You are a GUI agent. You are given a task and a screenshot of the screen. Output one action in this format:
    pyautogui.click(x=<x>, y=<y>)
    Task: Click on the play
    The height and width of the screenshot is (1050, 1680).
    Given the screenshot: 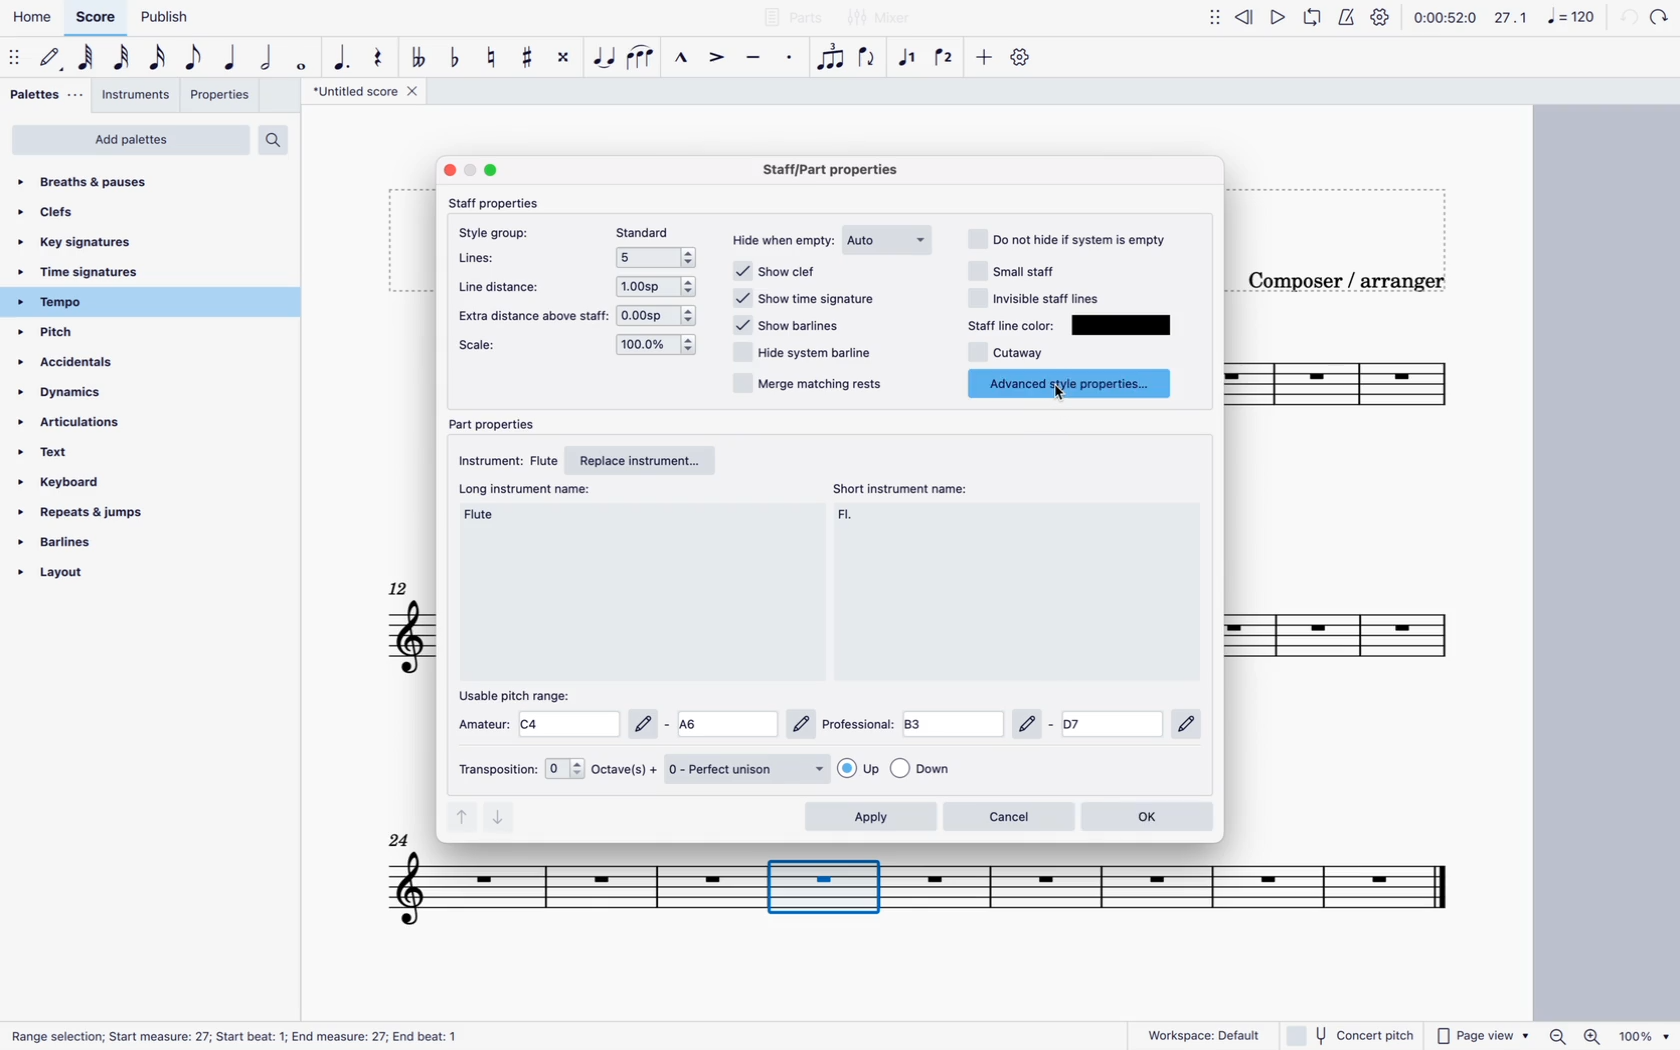 What is the action you would take?
    pyautogui.click(x=1276, y=17)
    